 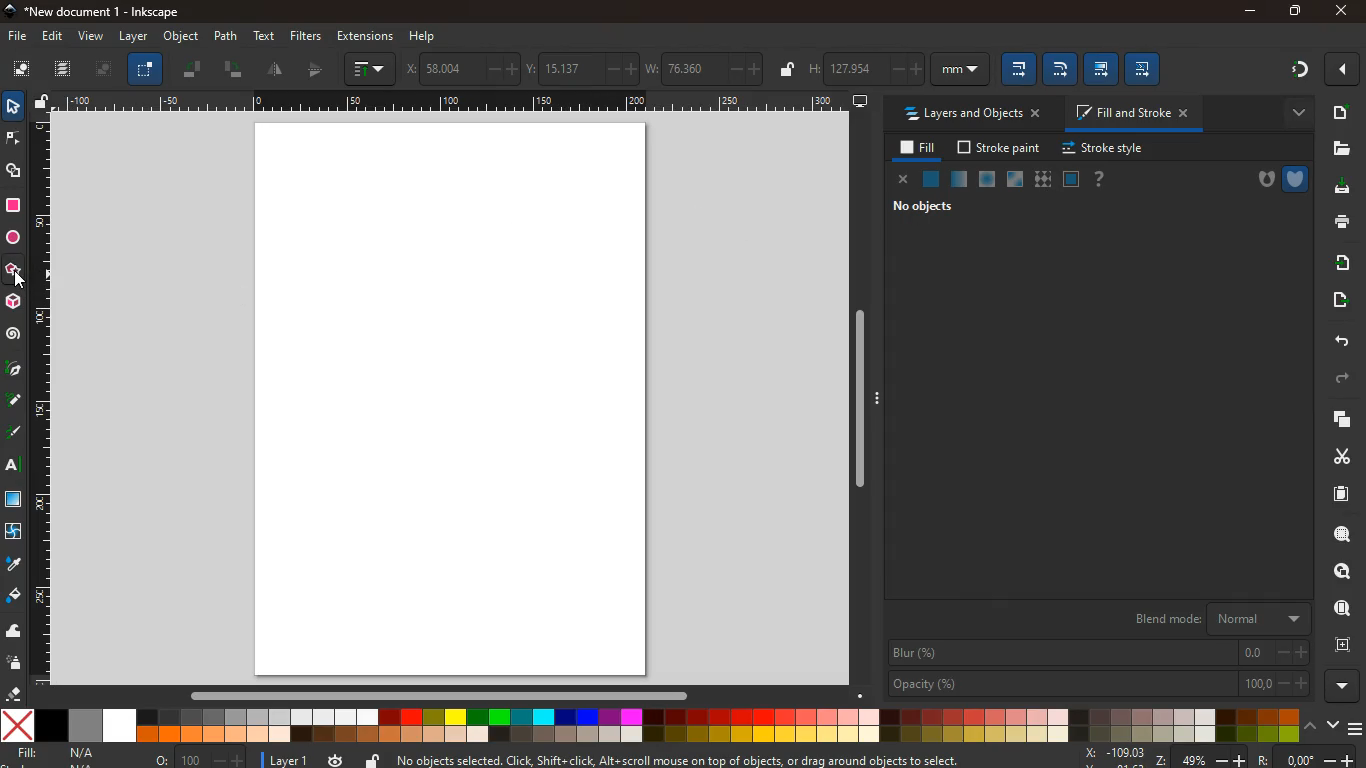 What do you see at coordinates (23, 70) in the screenshot?
I see `image` at bounding box center [23, 70].